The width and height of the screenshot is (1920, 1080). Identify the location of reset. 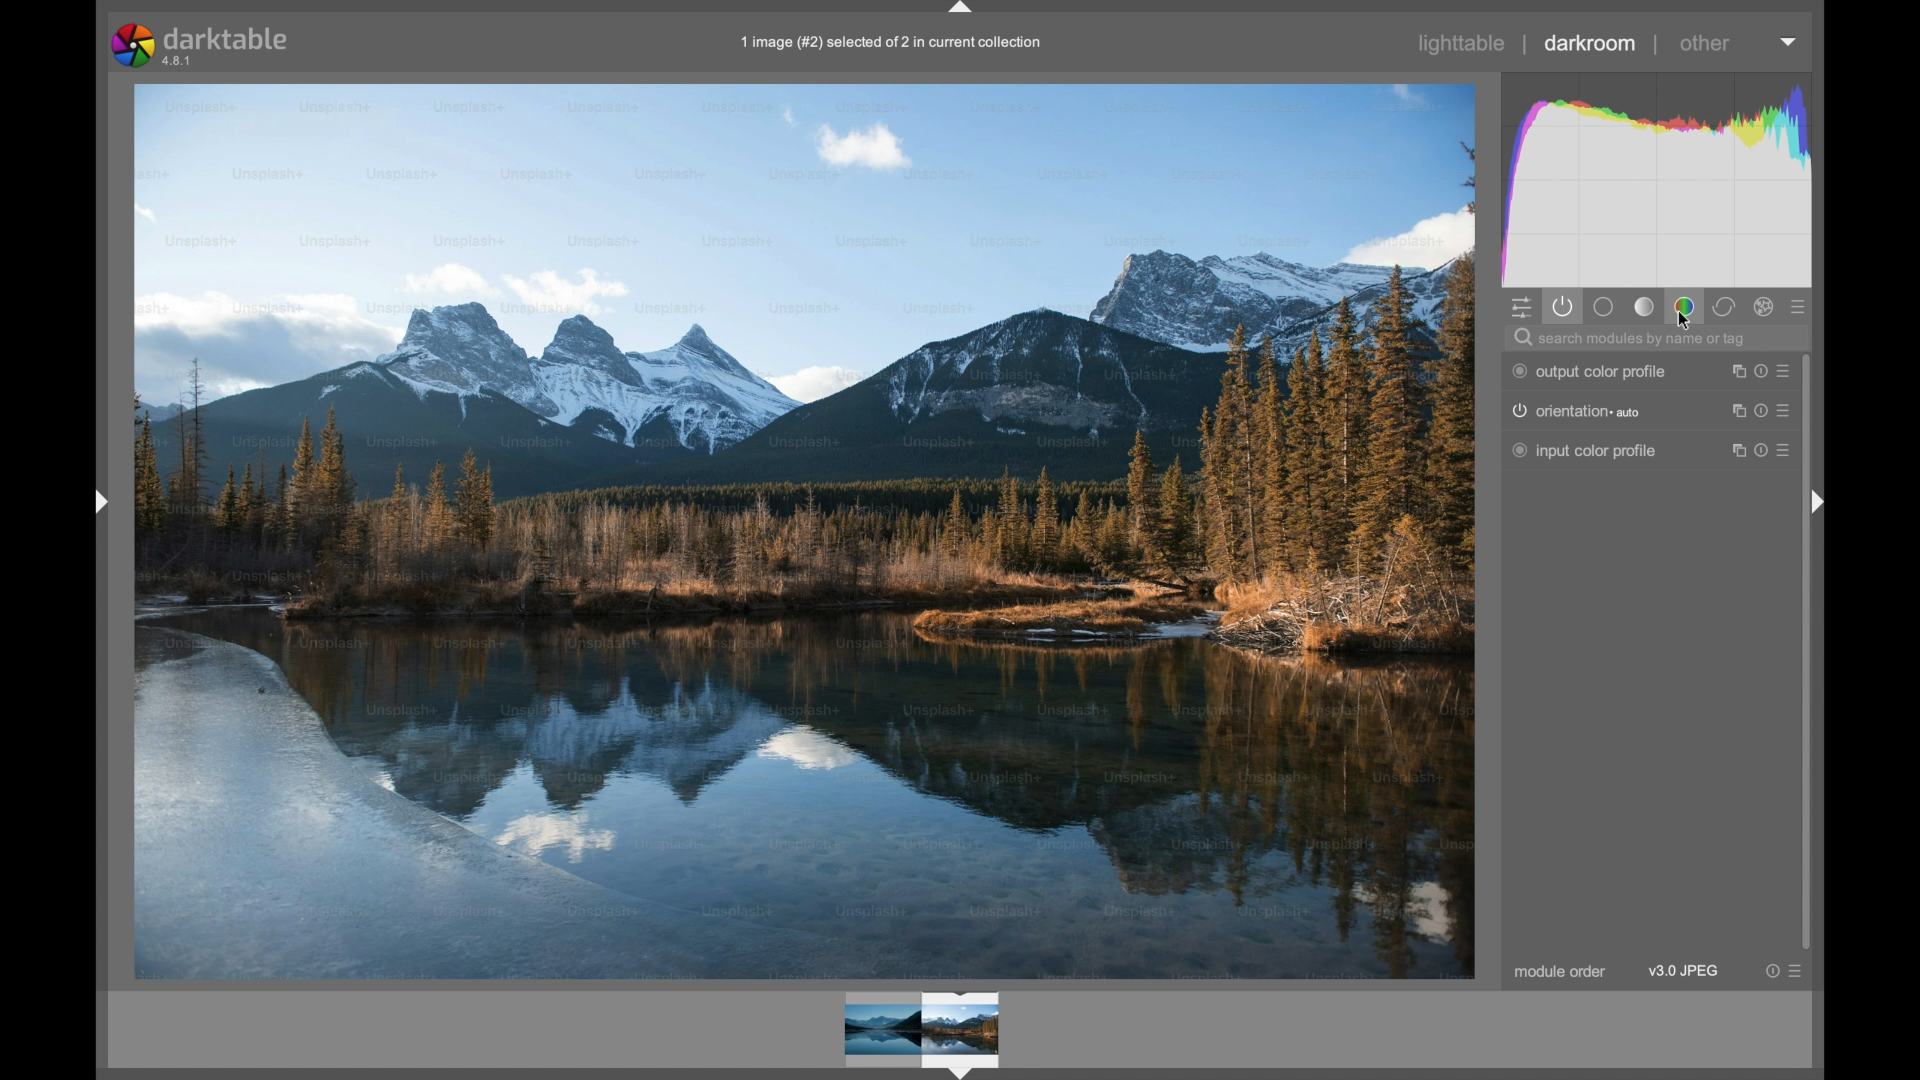
(1770, 971).